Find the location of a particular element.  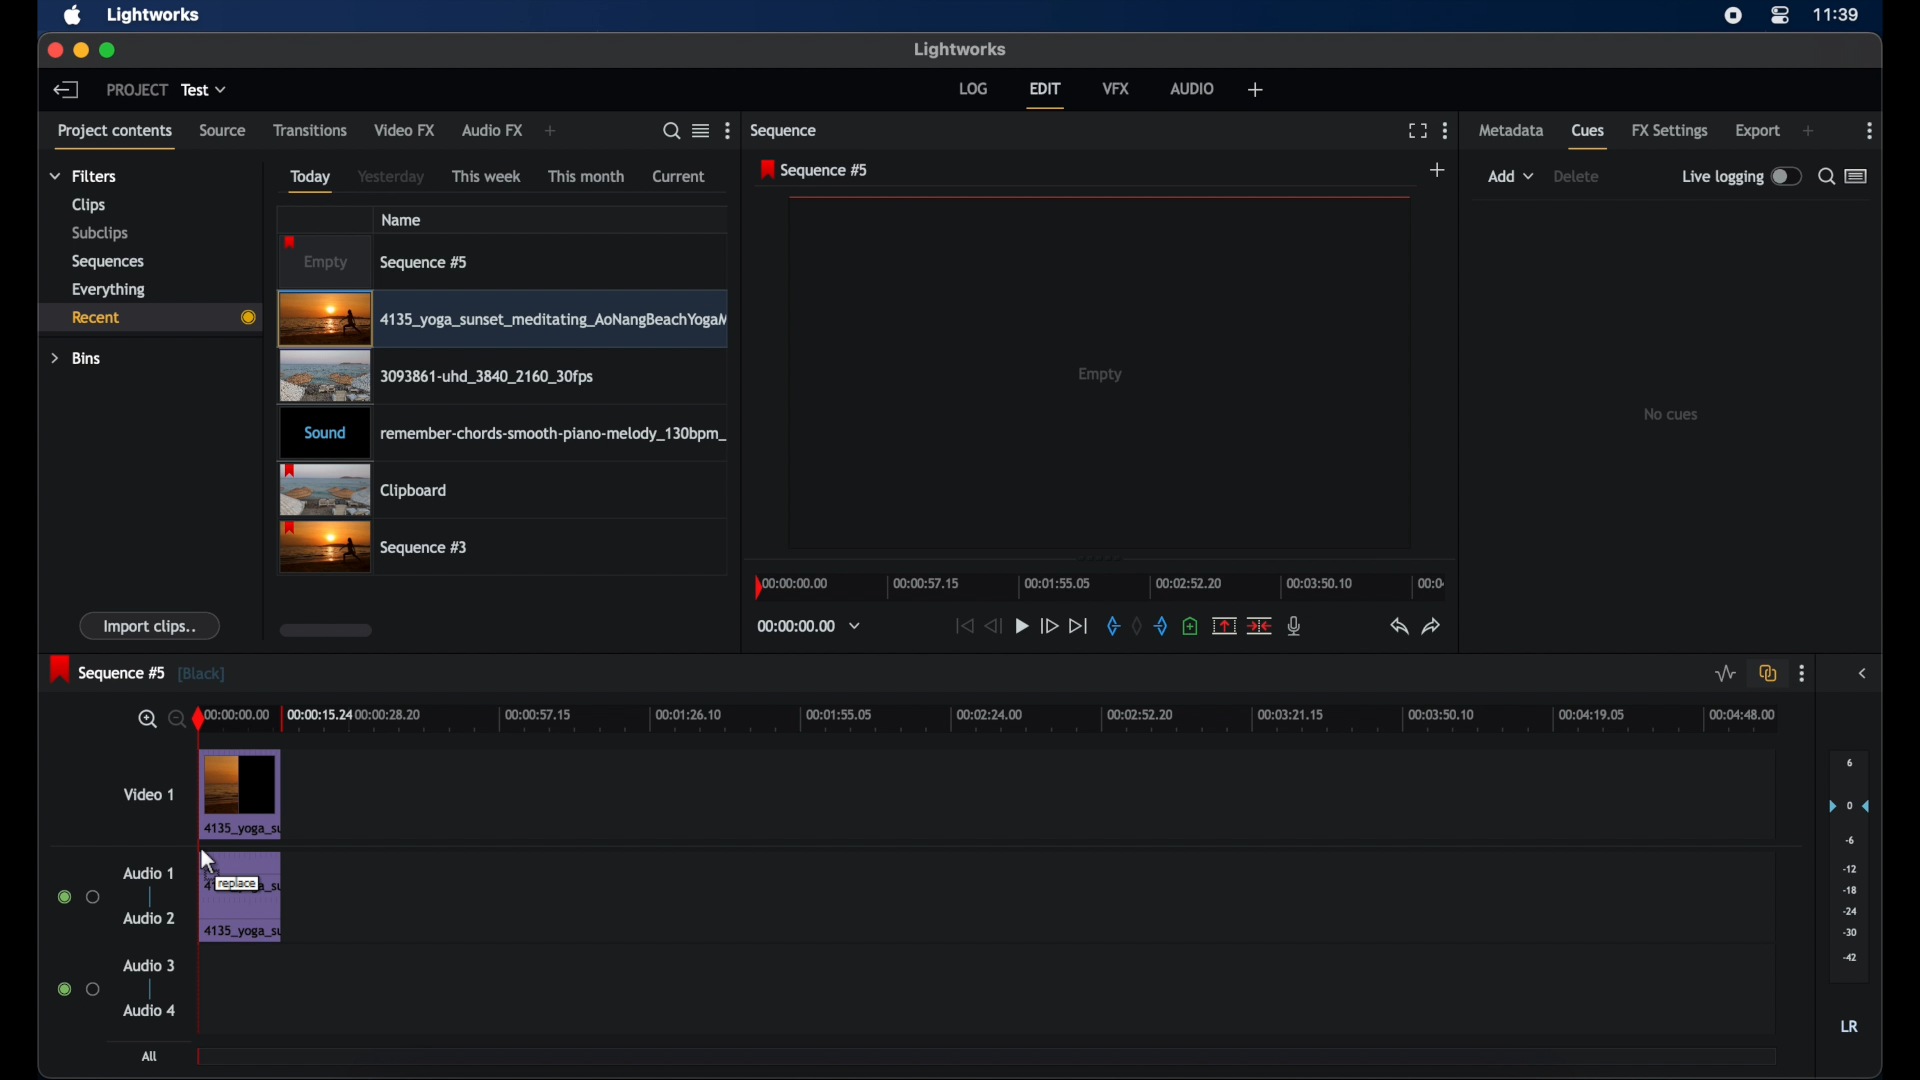

audio 2 is located at coordinates (151, 918).